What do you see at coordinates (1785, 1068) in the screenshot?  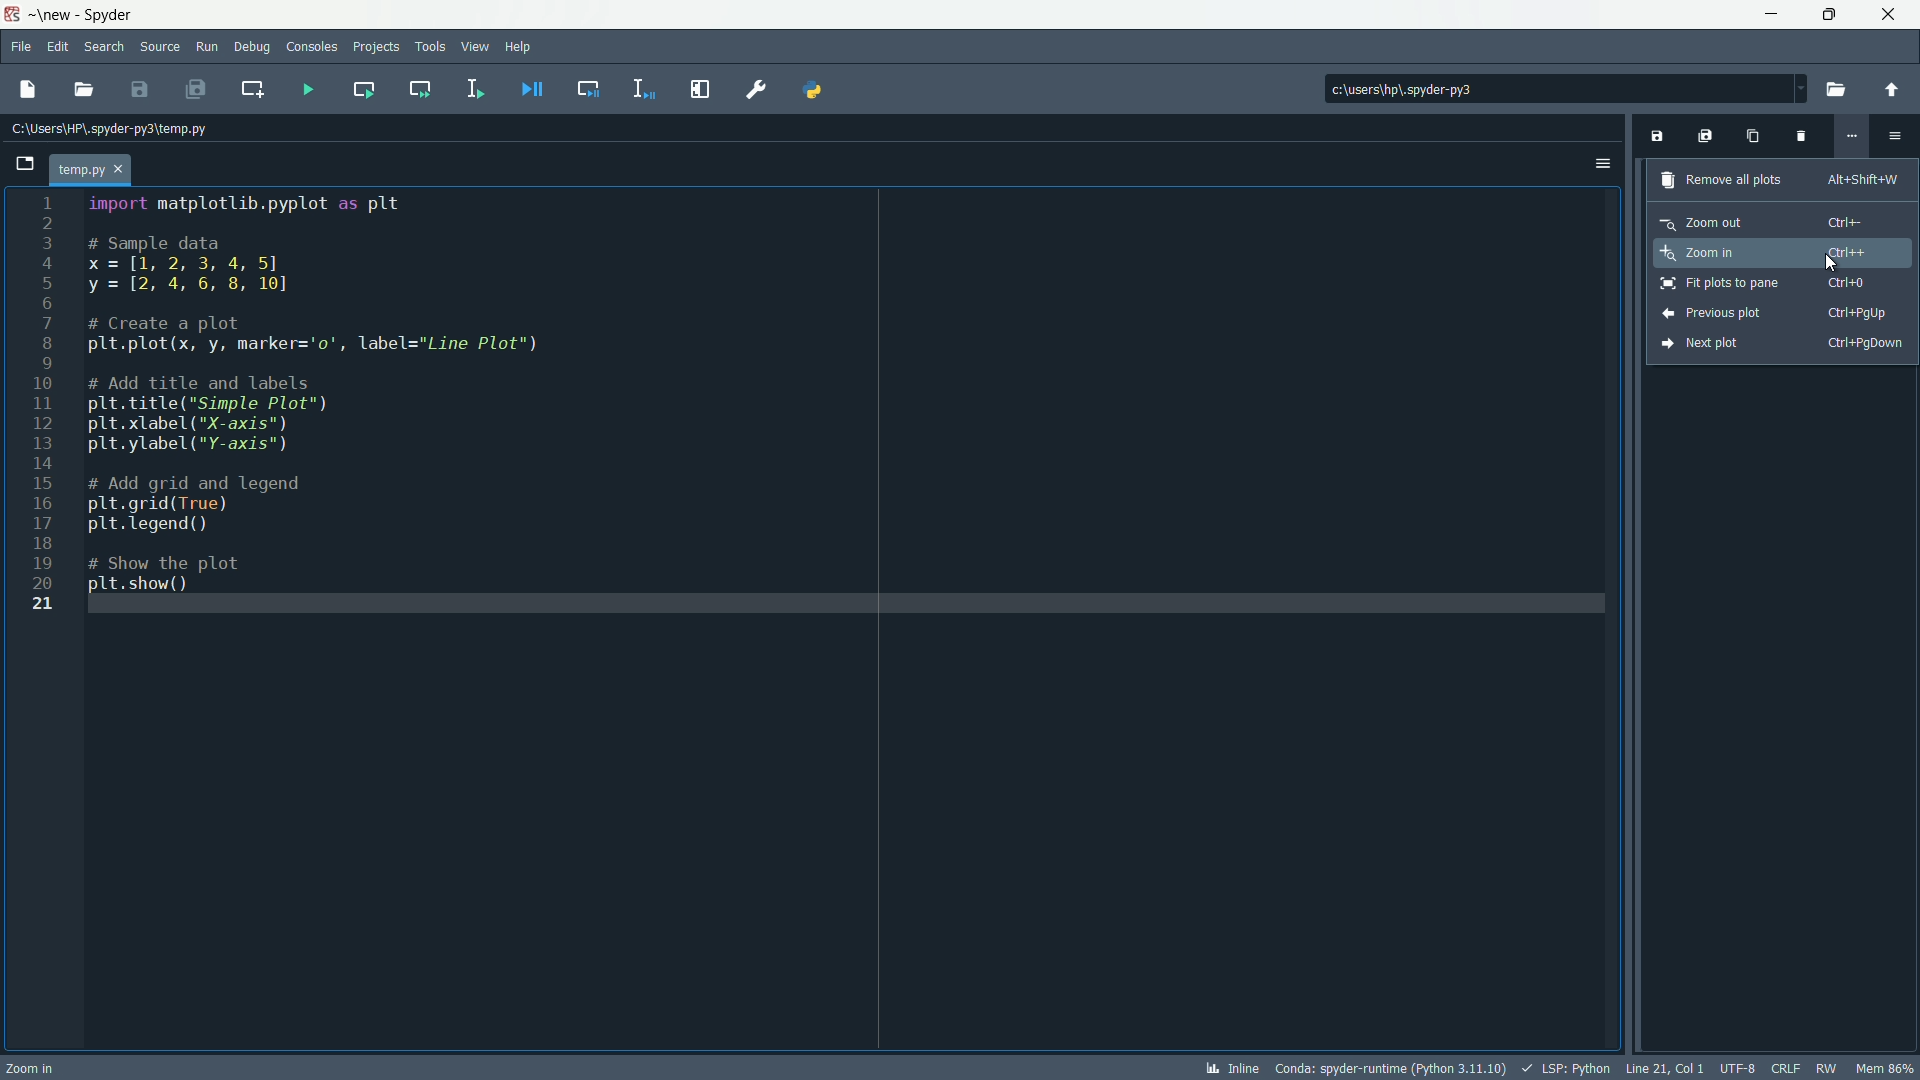 I see `crlf` at bounding box center [1785, 1068].